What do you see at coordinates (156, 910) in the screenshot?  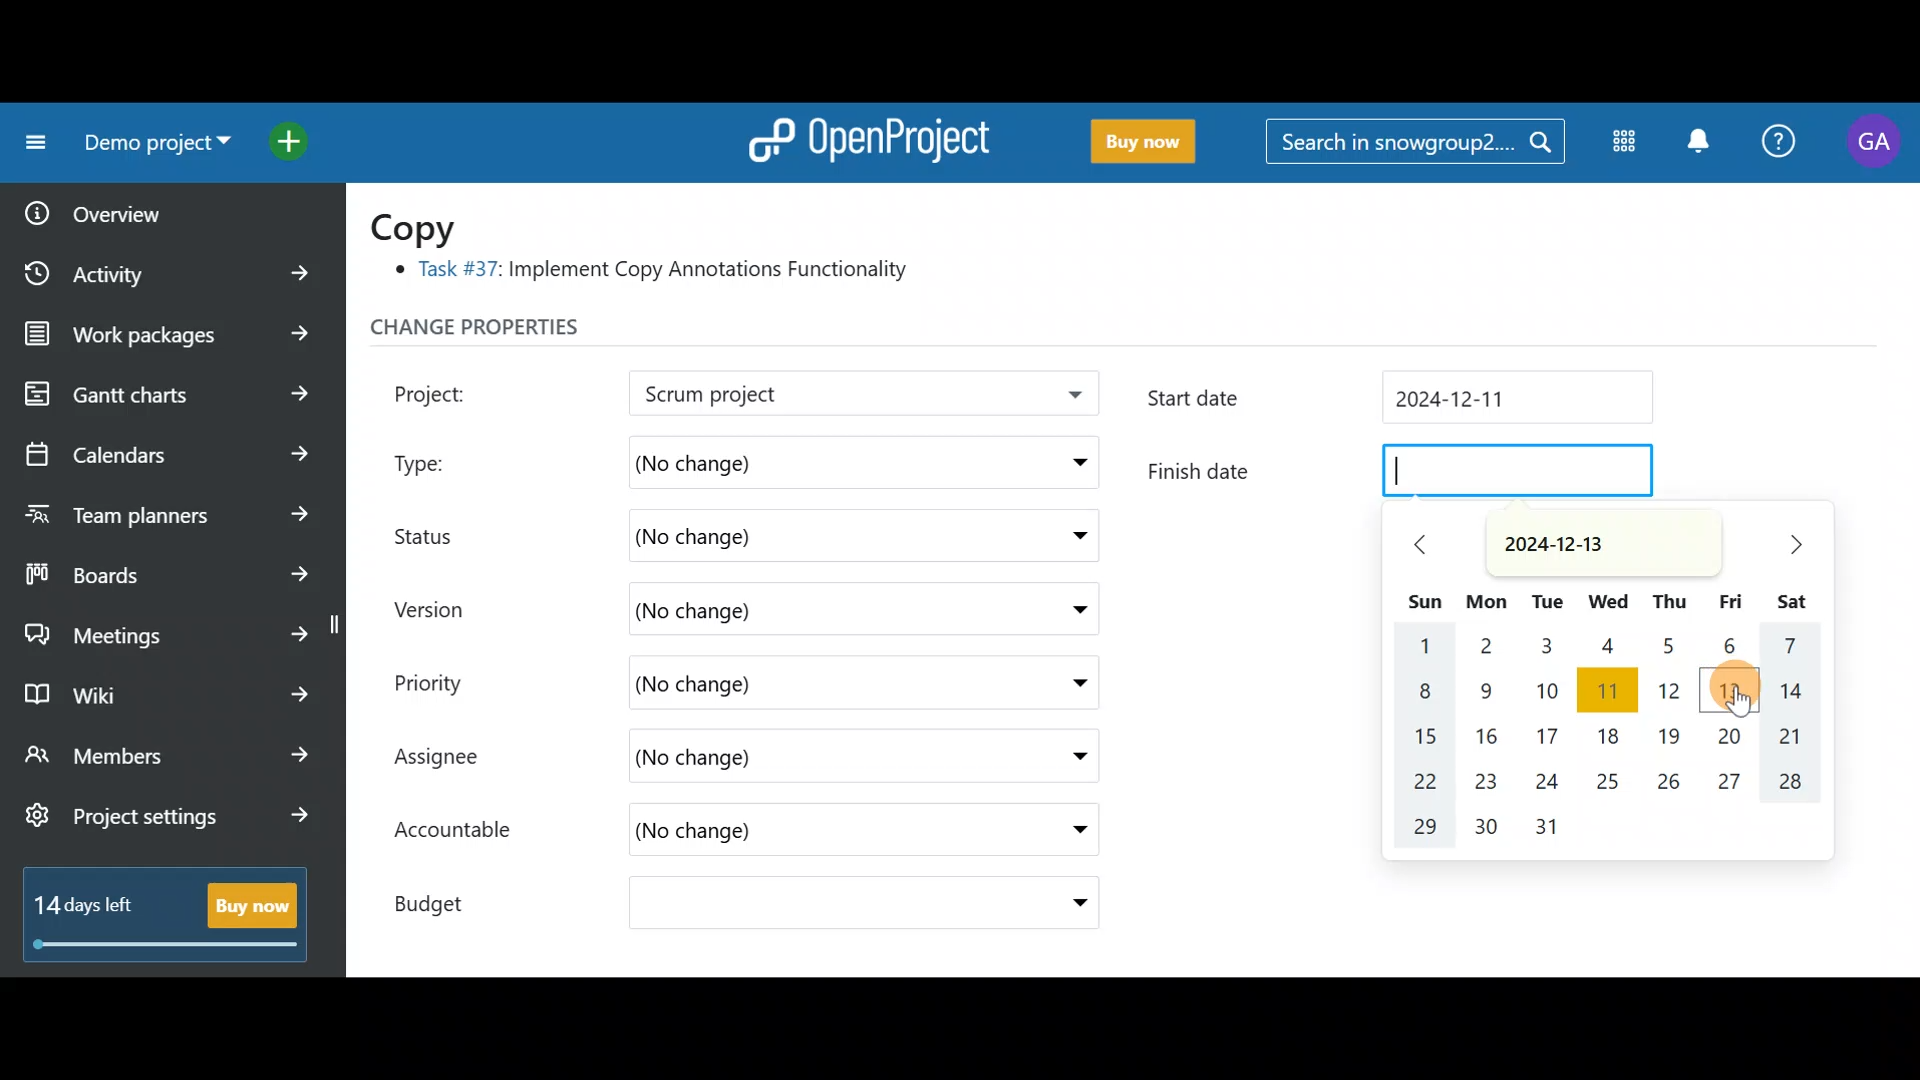 I see `14 days left - Buy now` at bounding box center [156, 910].